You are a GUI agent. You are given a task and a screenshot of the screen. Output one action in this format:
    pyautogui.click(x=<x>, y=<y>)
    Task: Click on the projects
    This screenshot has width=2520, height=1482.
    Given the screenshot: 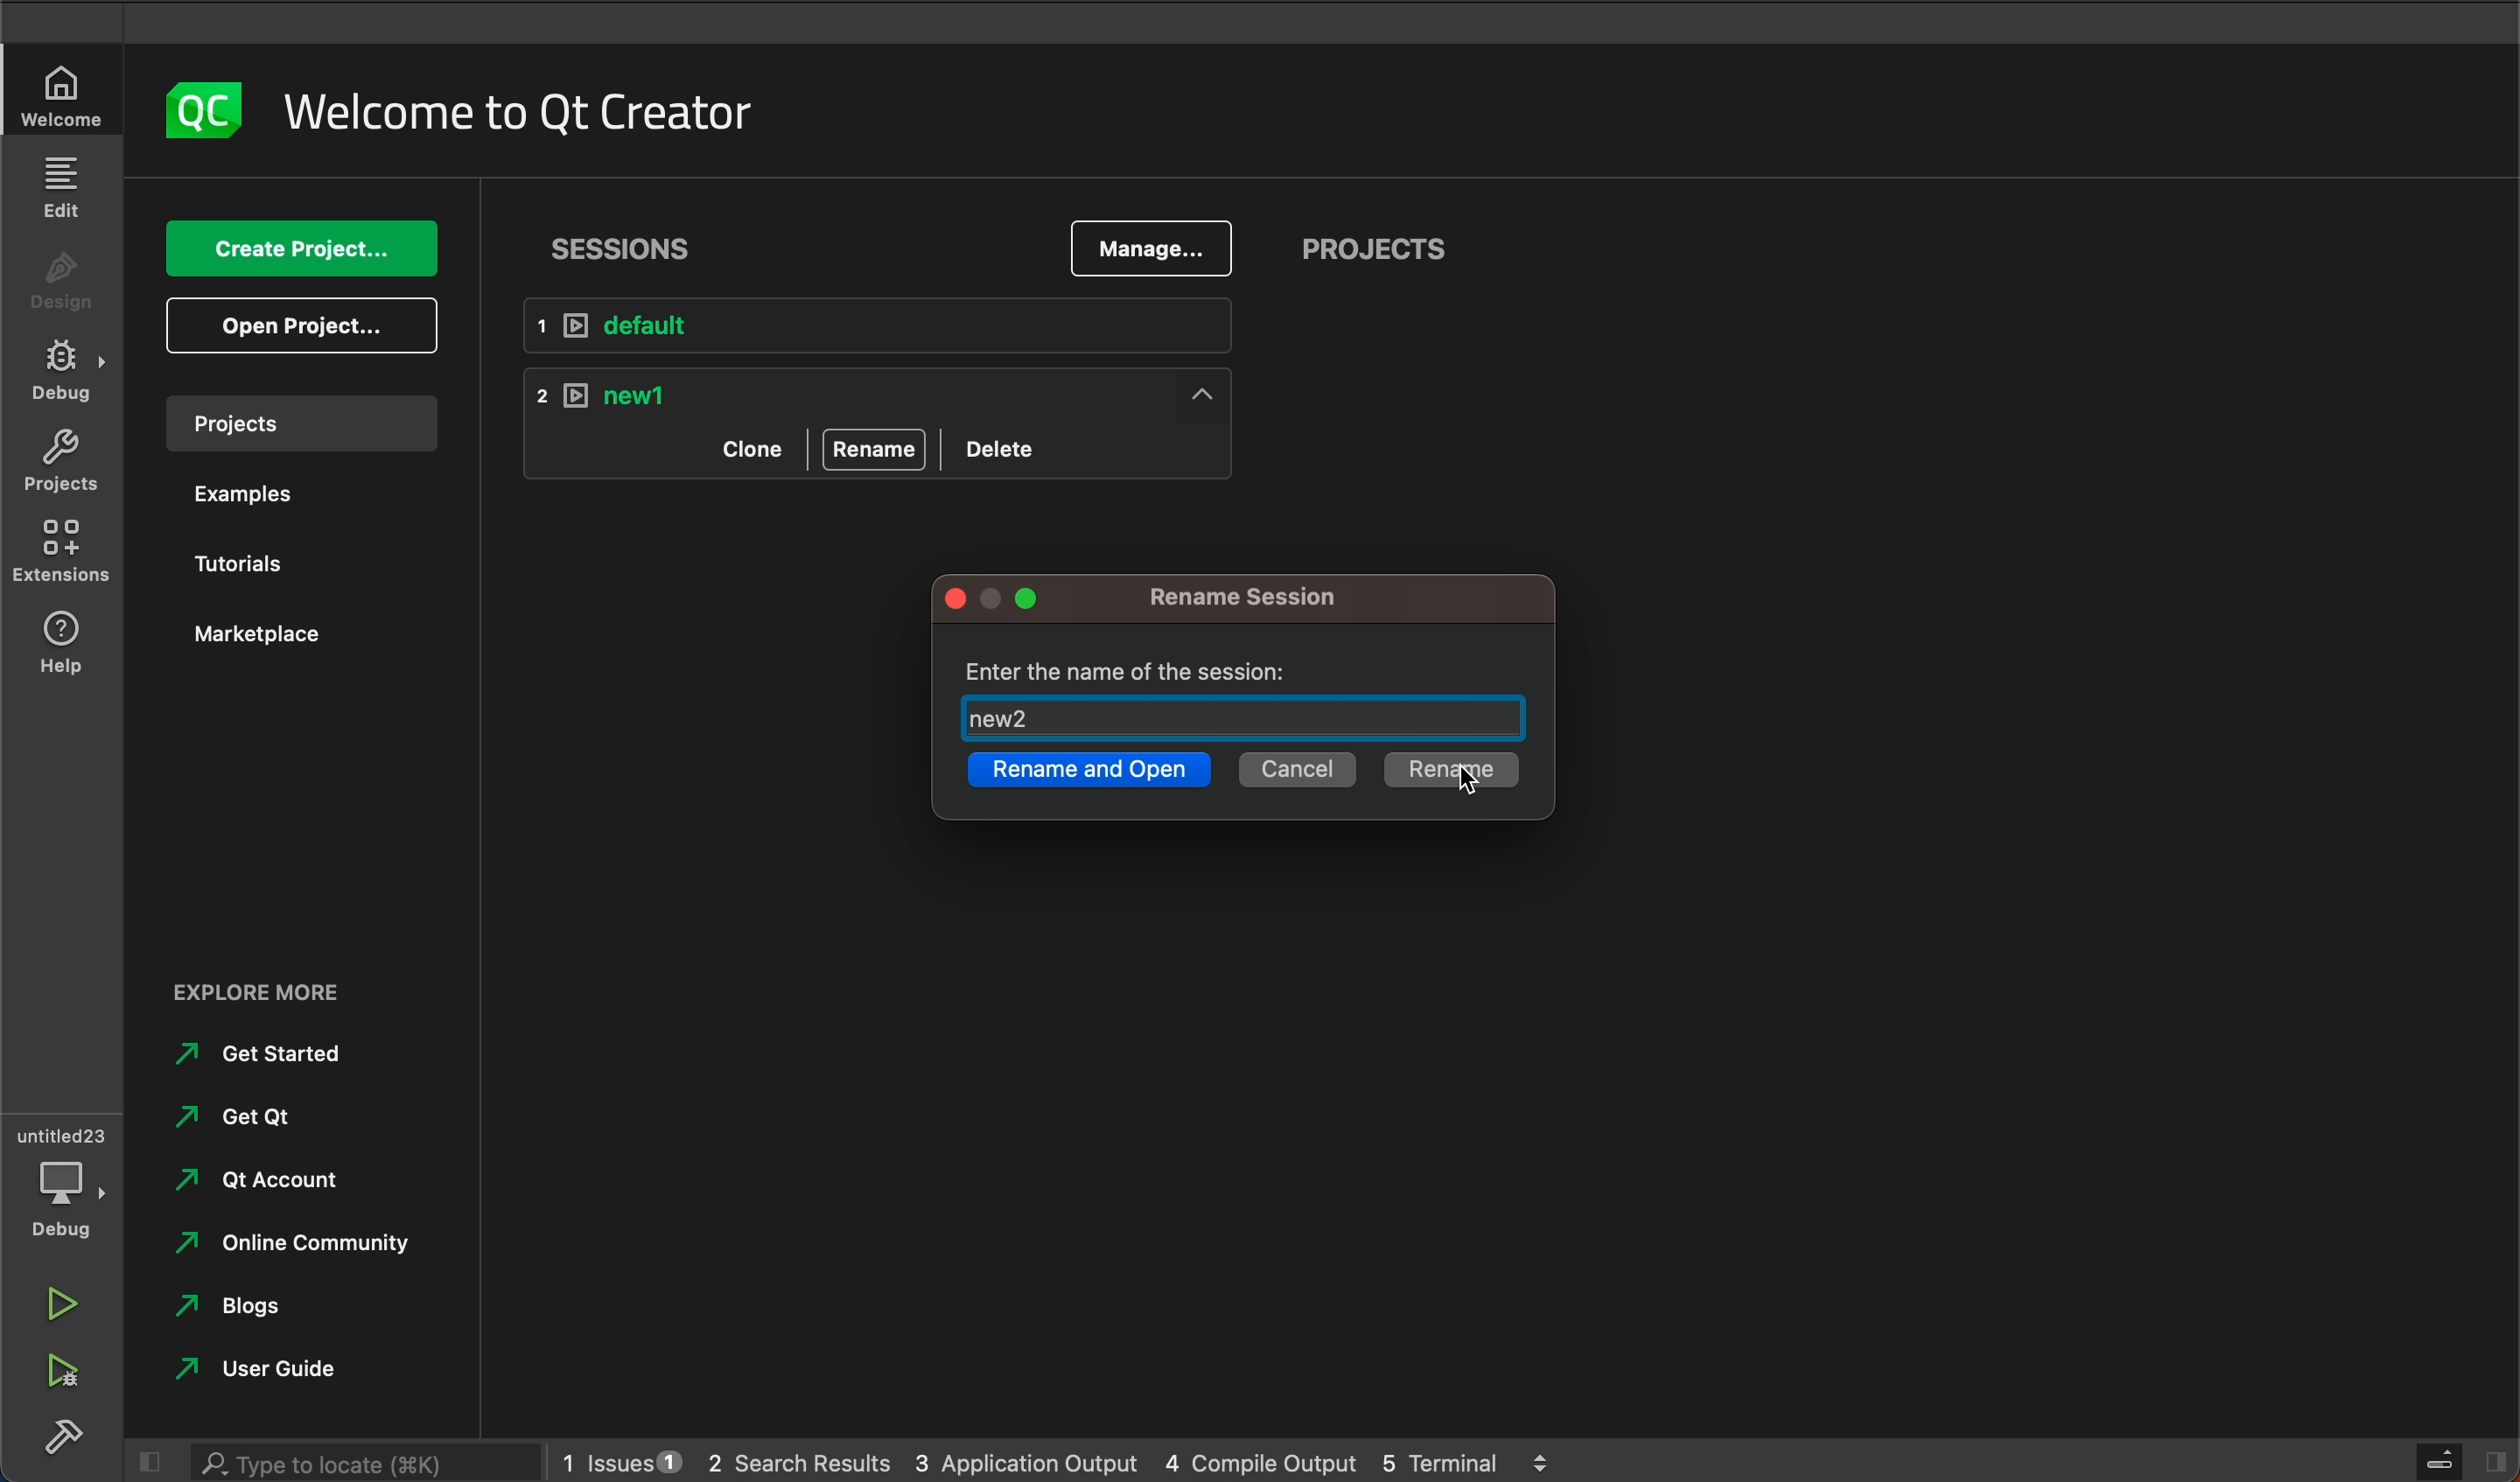 What is the action you would take?
    pyautogui.click(x=295, y=422)
    